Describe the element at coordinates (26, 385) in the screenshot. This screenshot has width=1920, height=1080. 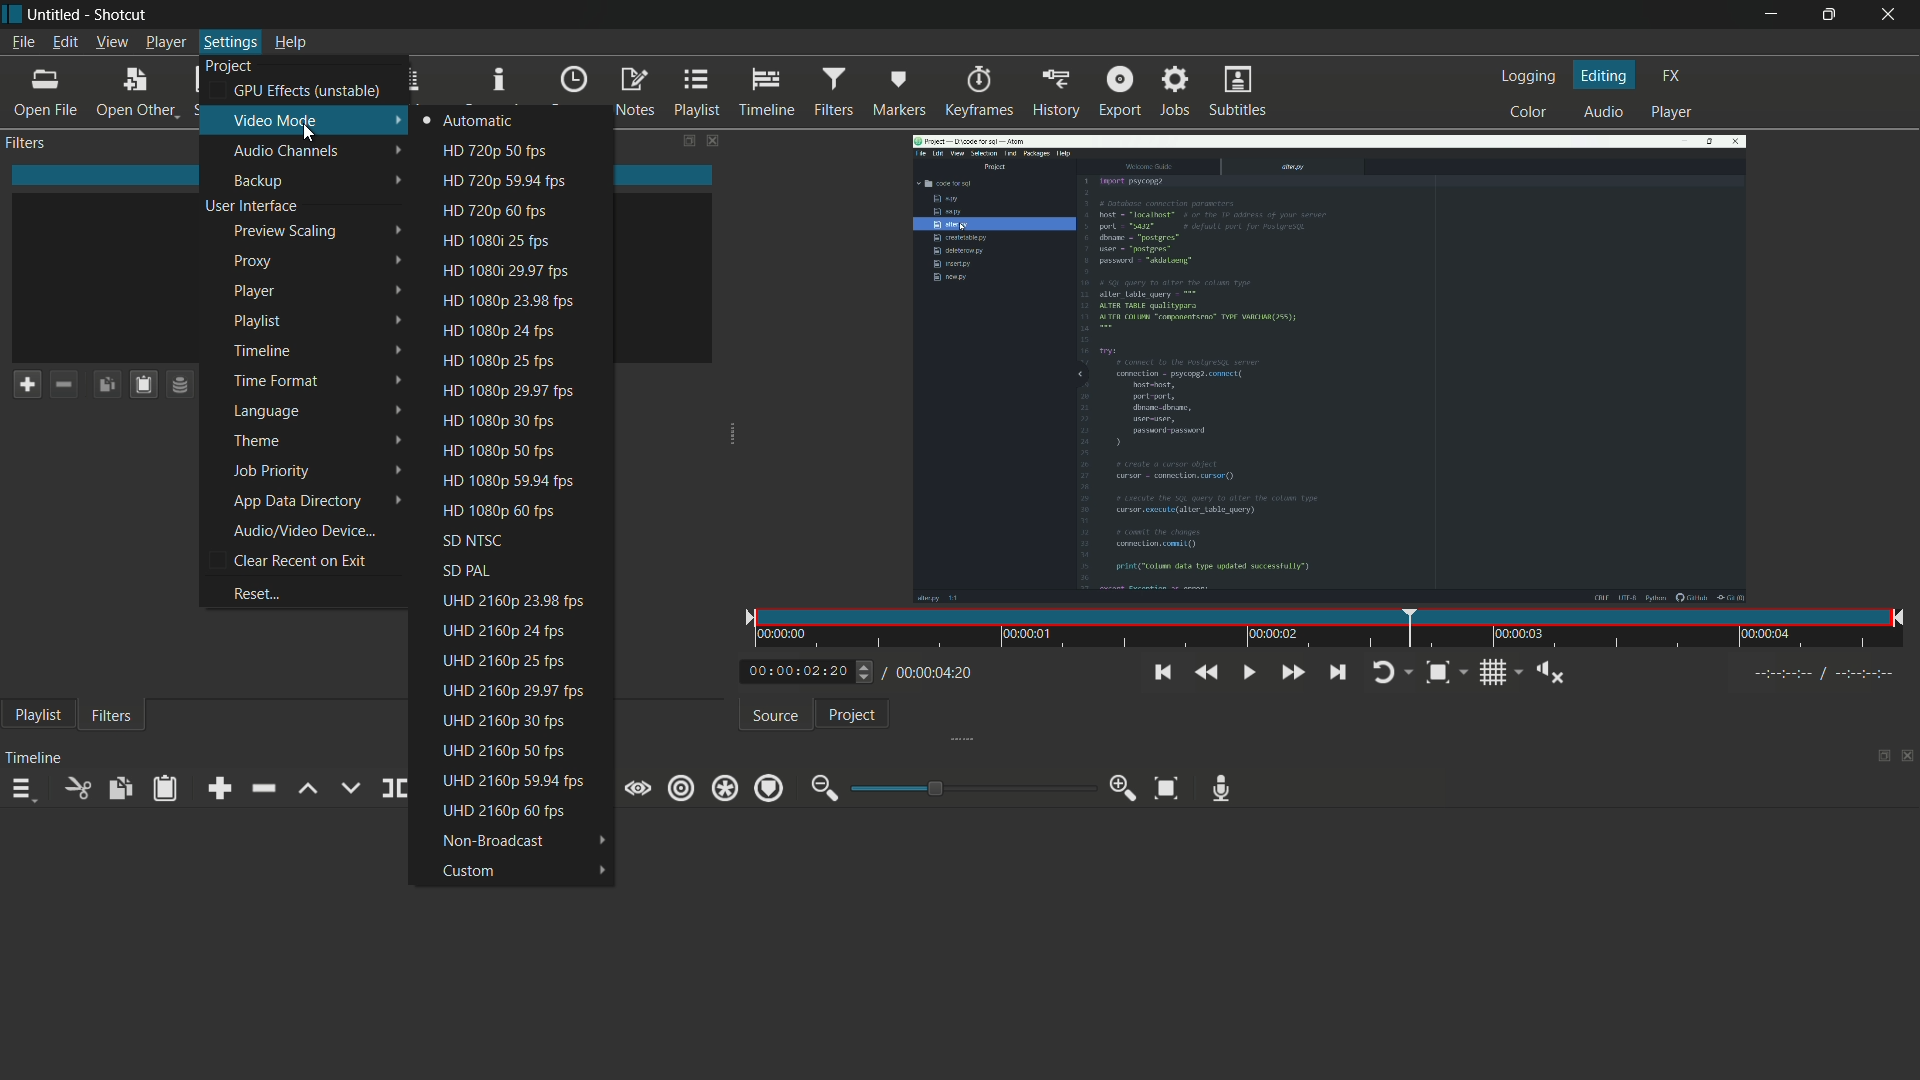
I see `add a filter` at that location.